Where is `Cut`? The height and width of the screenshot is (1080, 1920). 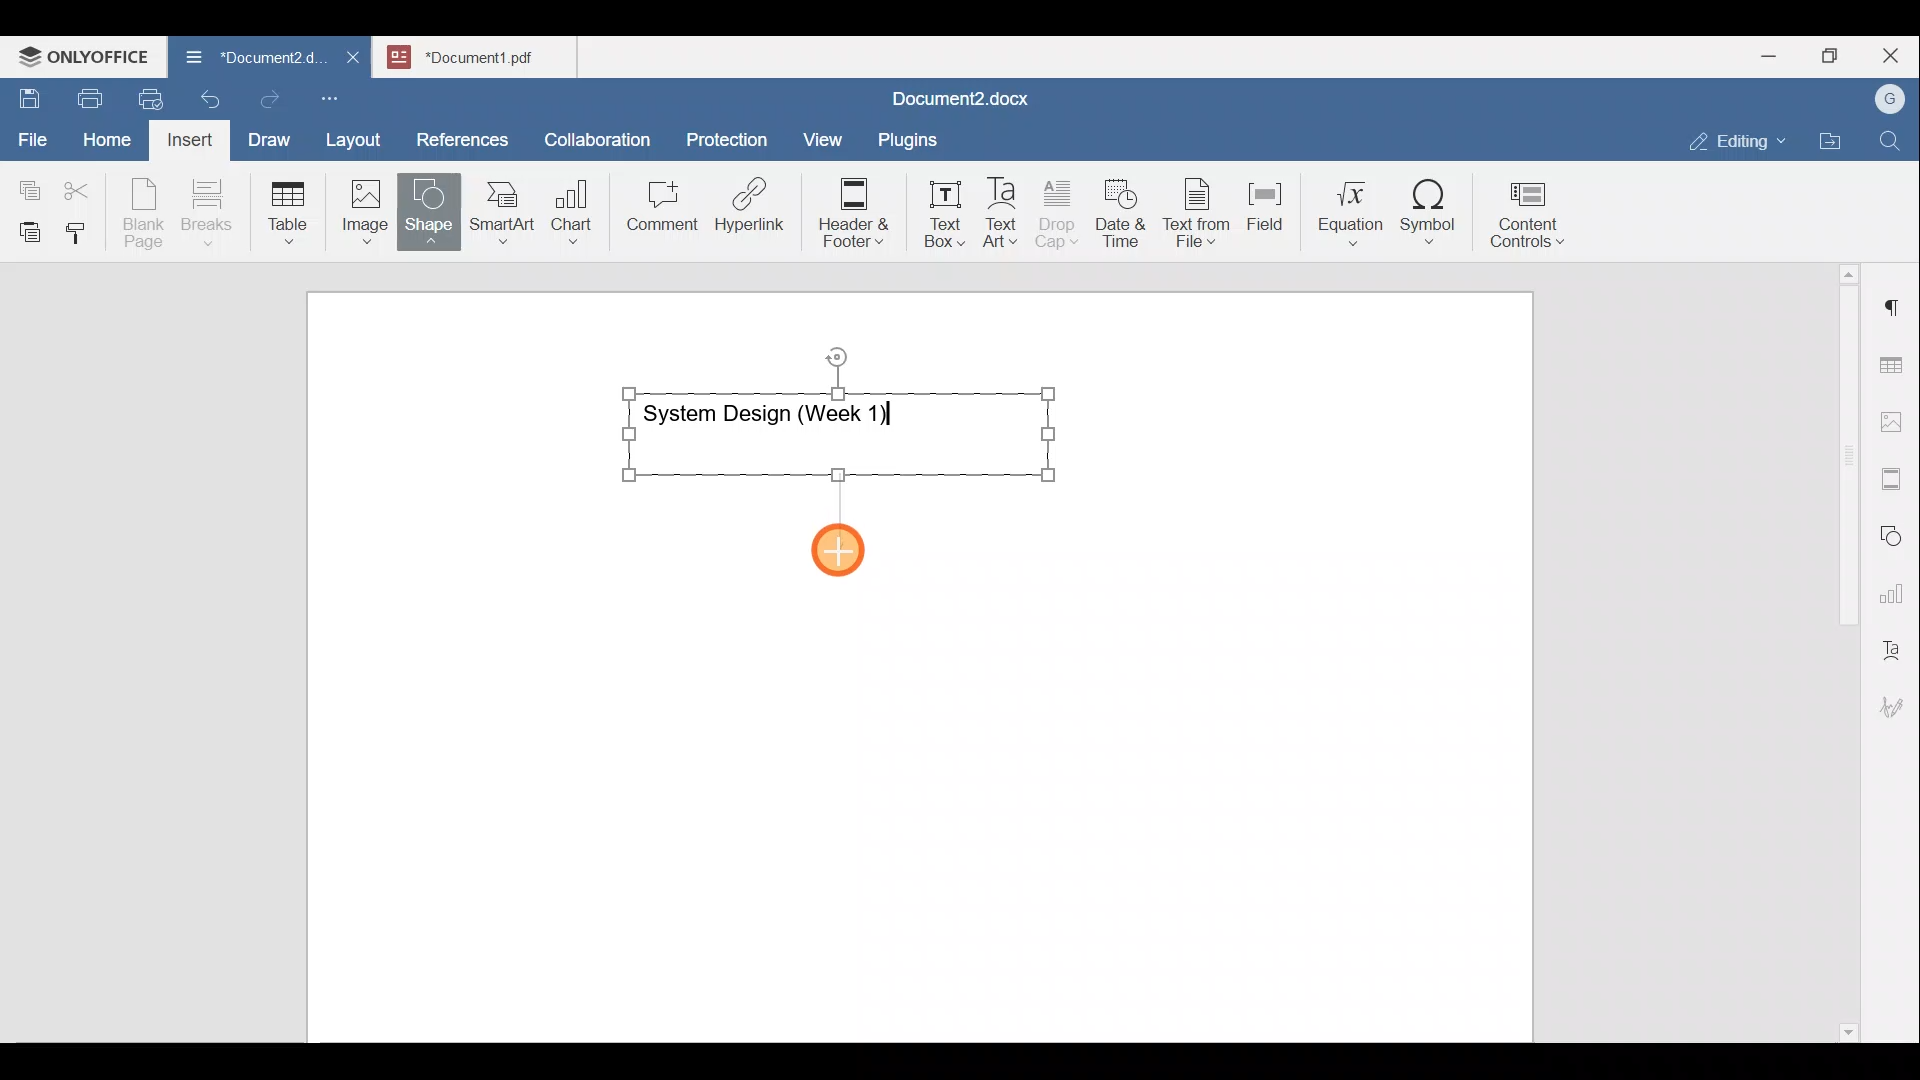
Cut is located at coordinates (84, 186).